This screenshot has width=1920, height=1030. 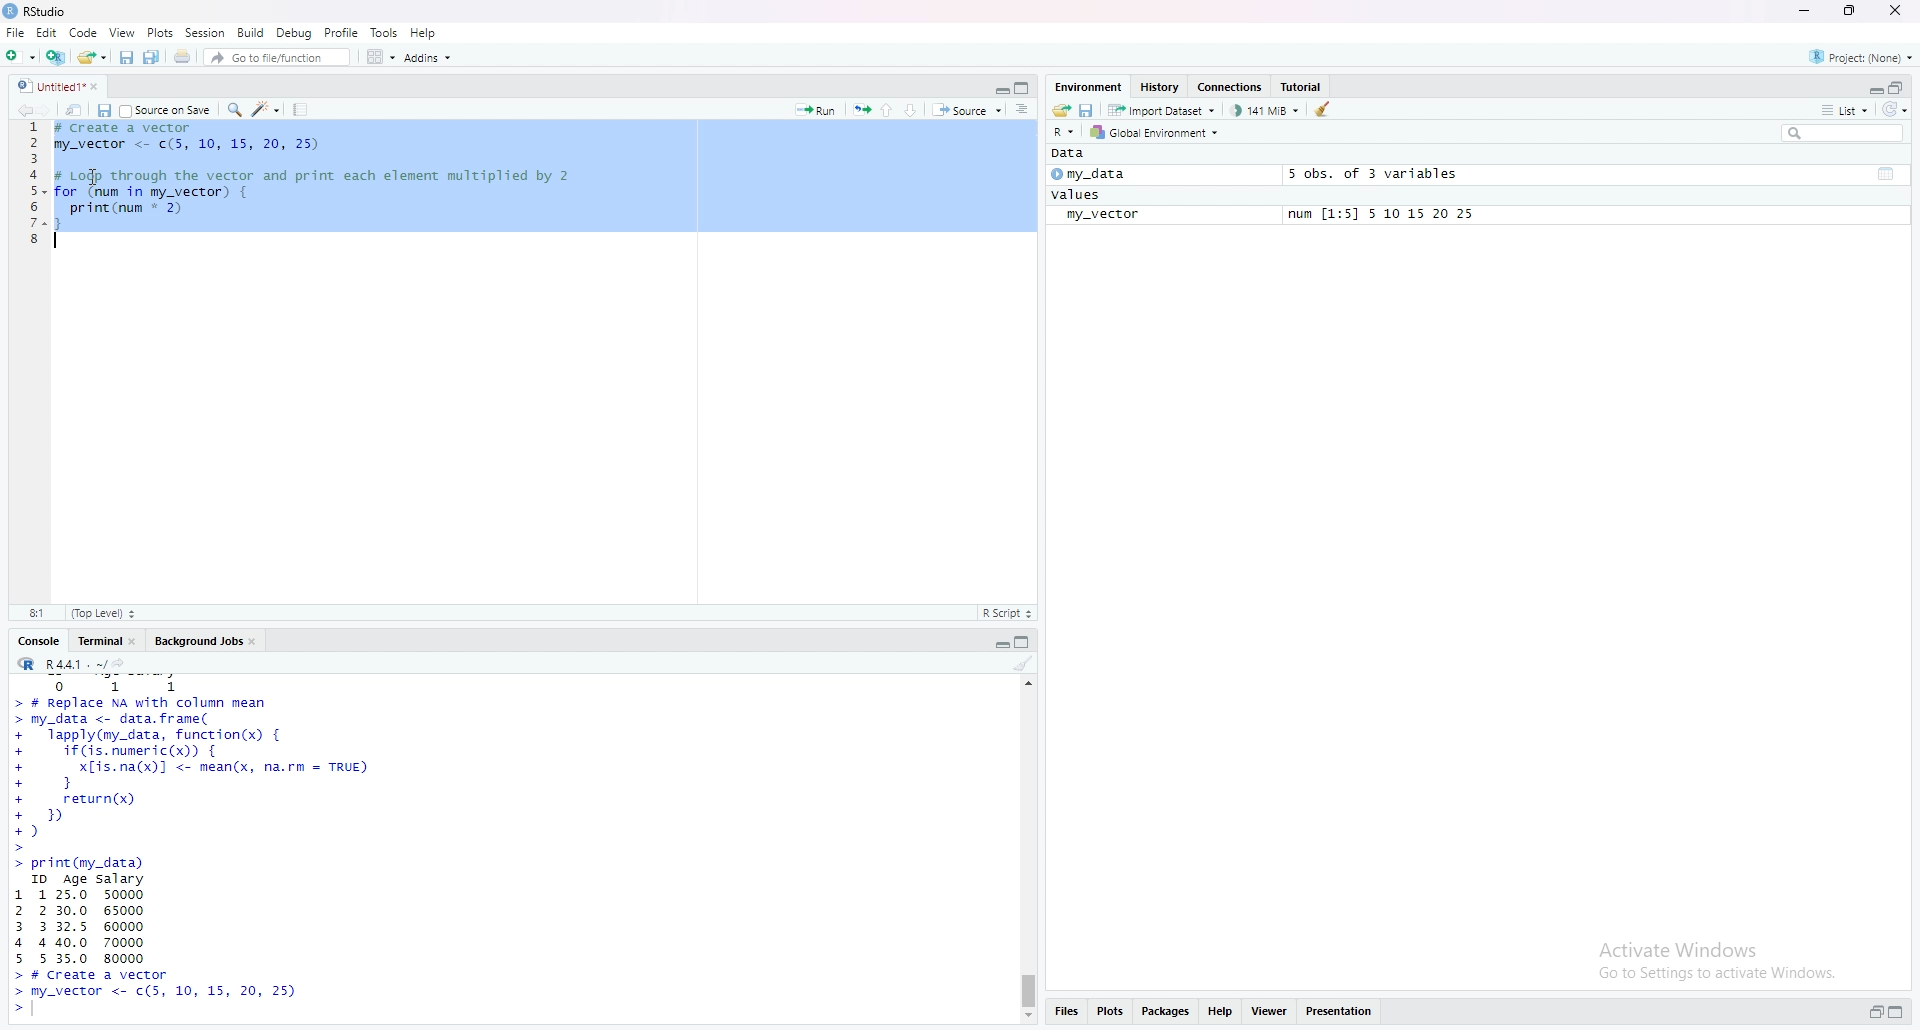 I want to click on new file, so click(x=20, y=58).